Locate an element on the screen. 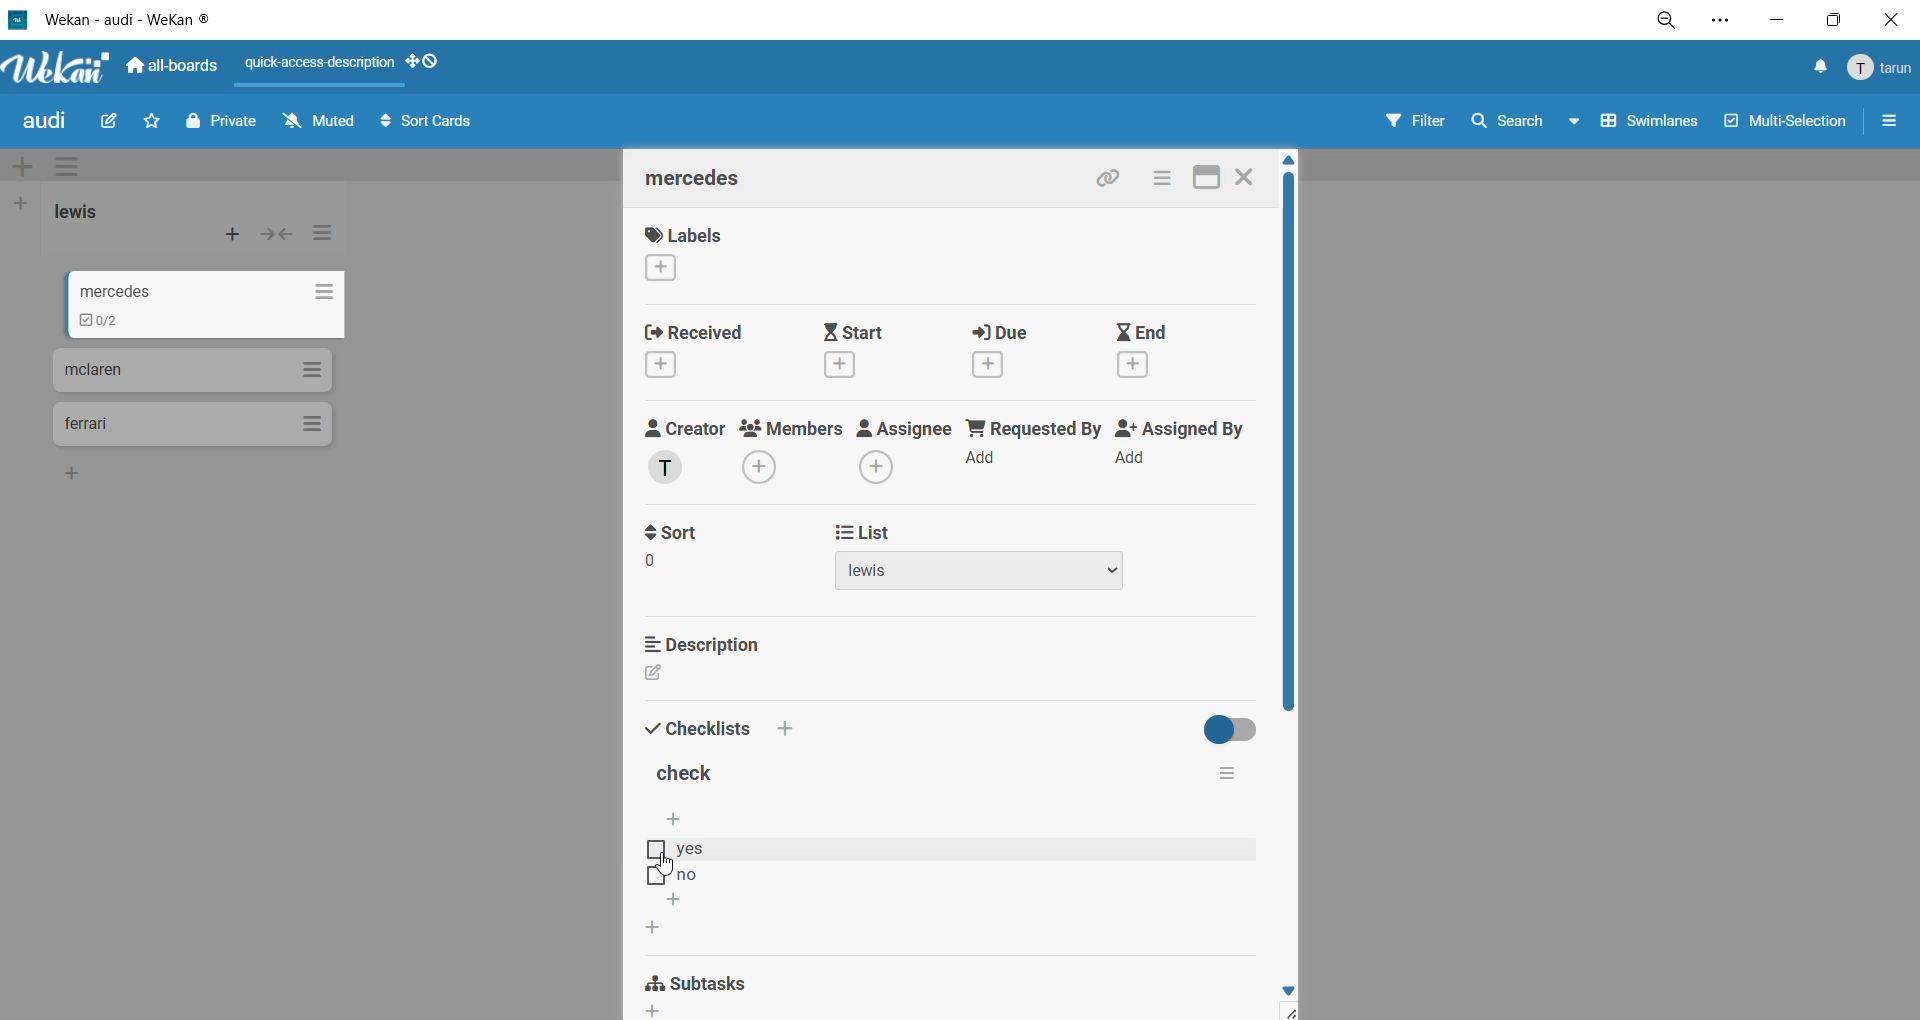 This screenshot has height=1020, width=1920. muted is located at coordinates (324, 127).